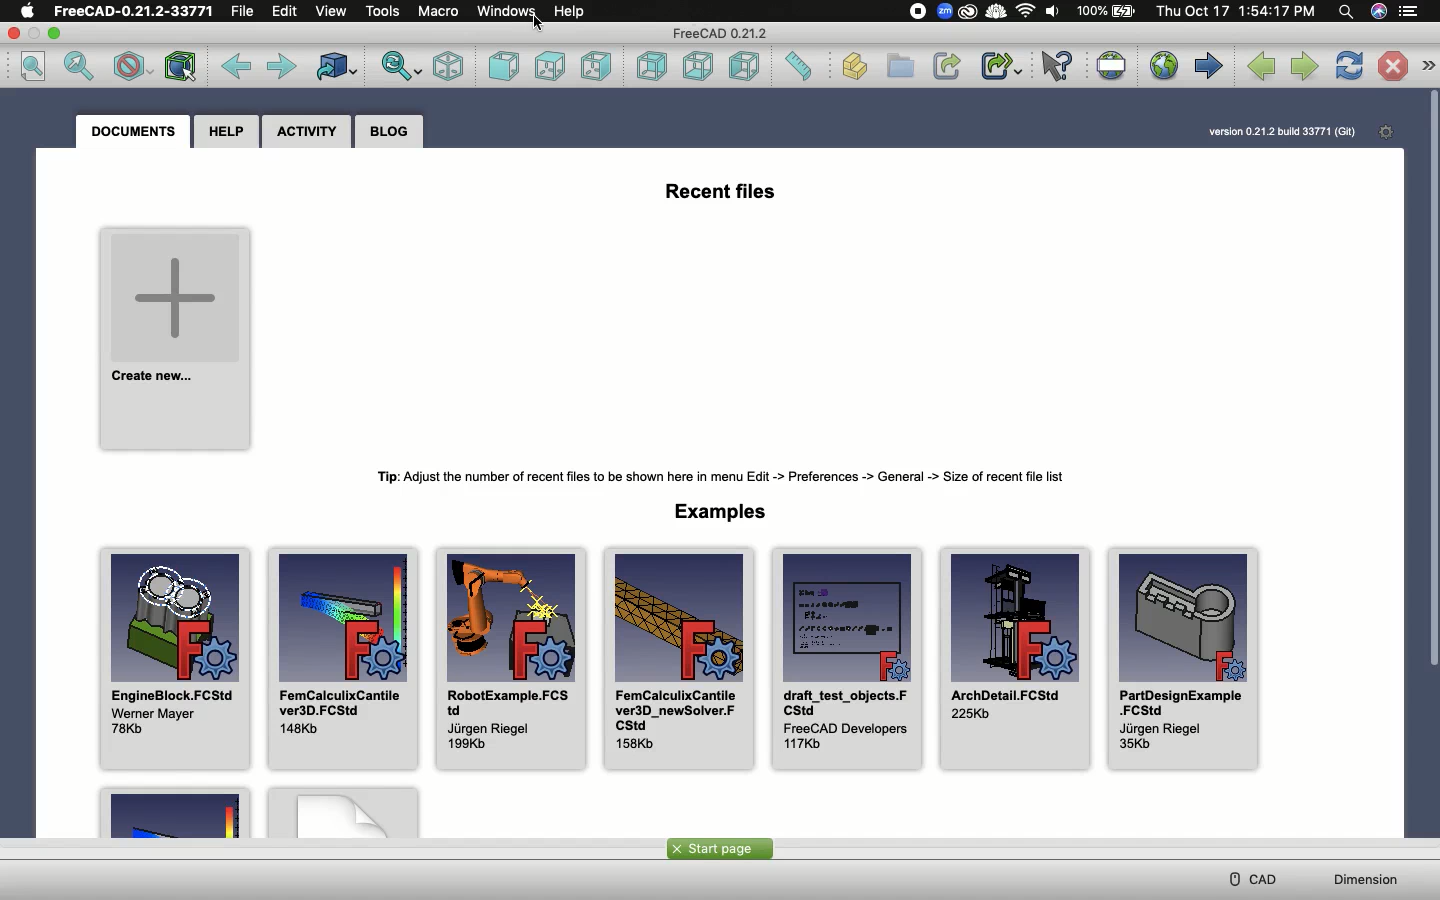 The width and height of the screenshot is (1440, 900). What do you see at coordinates (967, 12) in the screenshot?
I see `Extension` at bounding box center [967, 12].